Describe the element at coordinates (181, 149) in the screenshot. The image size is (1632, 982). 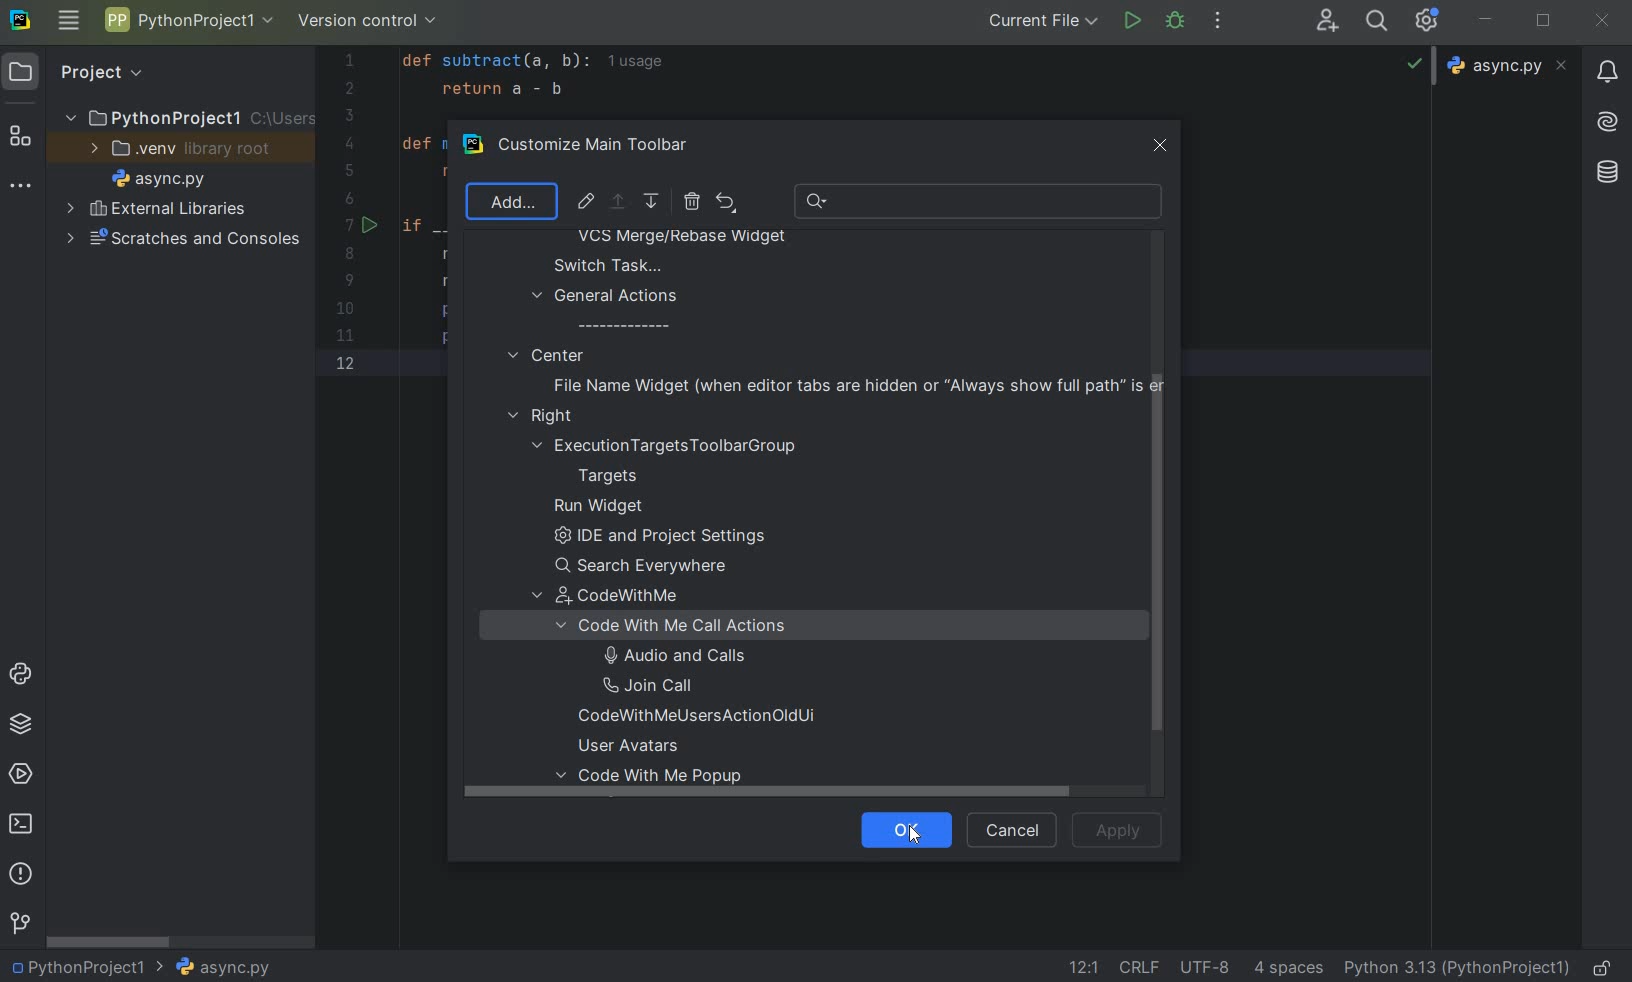
I see `.VENV` at that location.